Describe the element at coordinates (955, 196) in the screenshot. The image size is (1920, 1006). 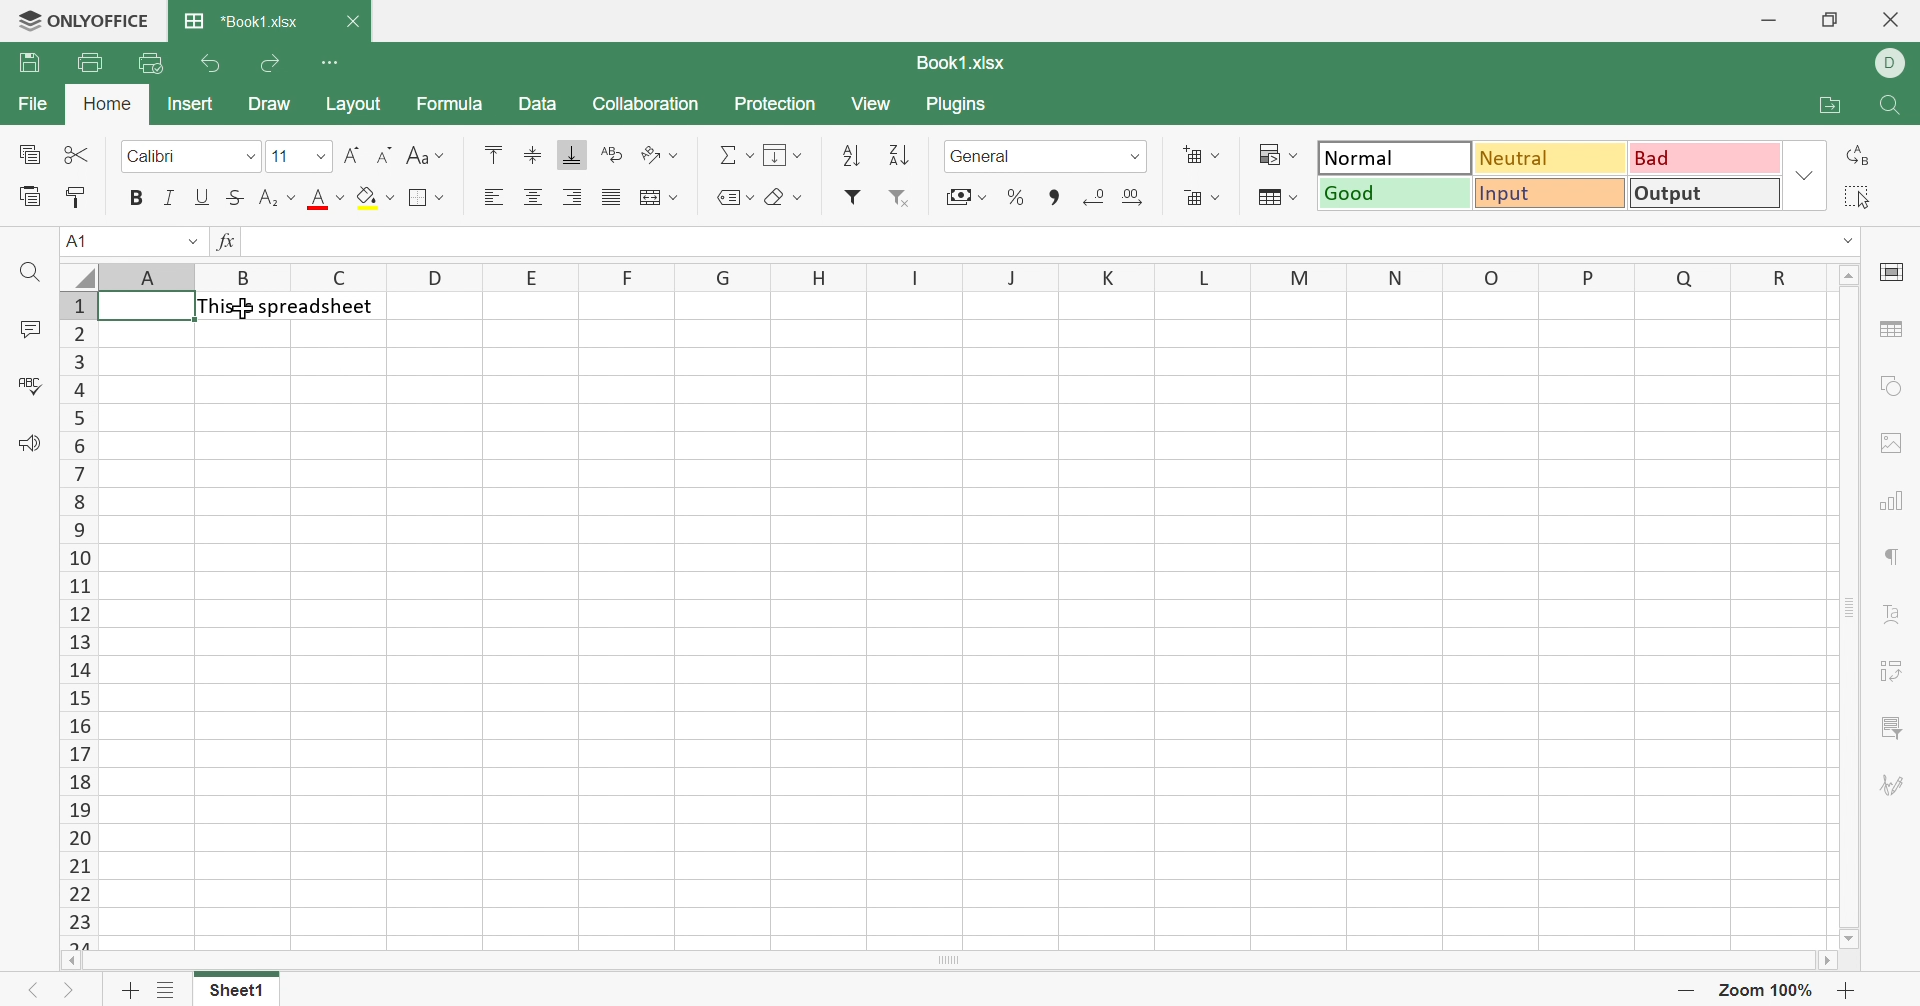
I see `Accounting styles` at that location.